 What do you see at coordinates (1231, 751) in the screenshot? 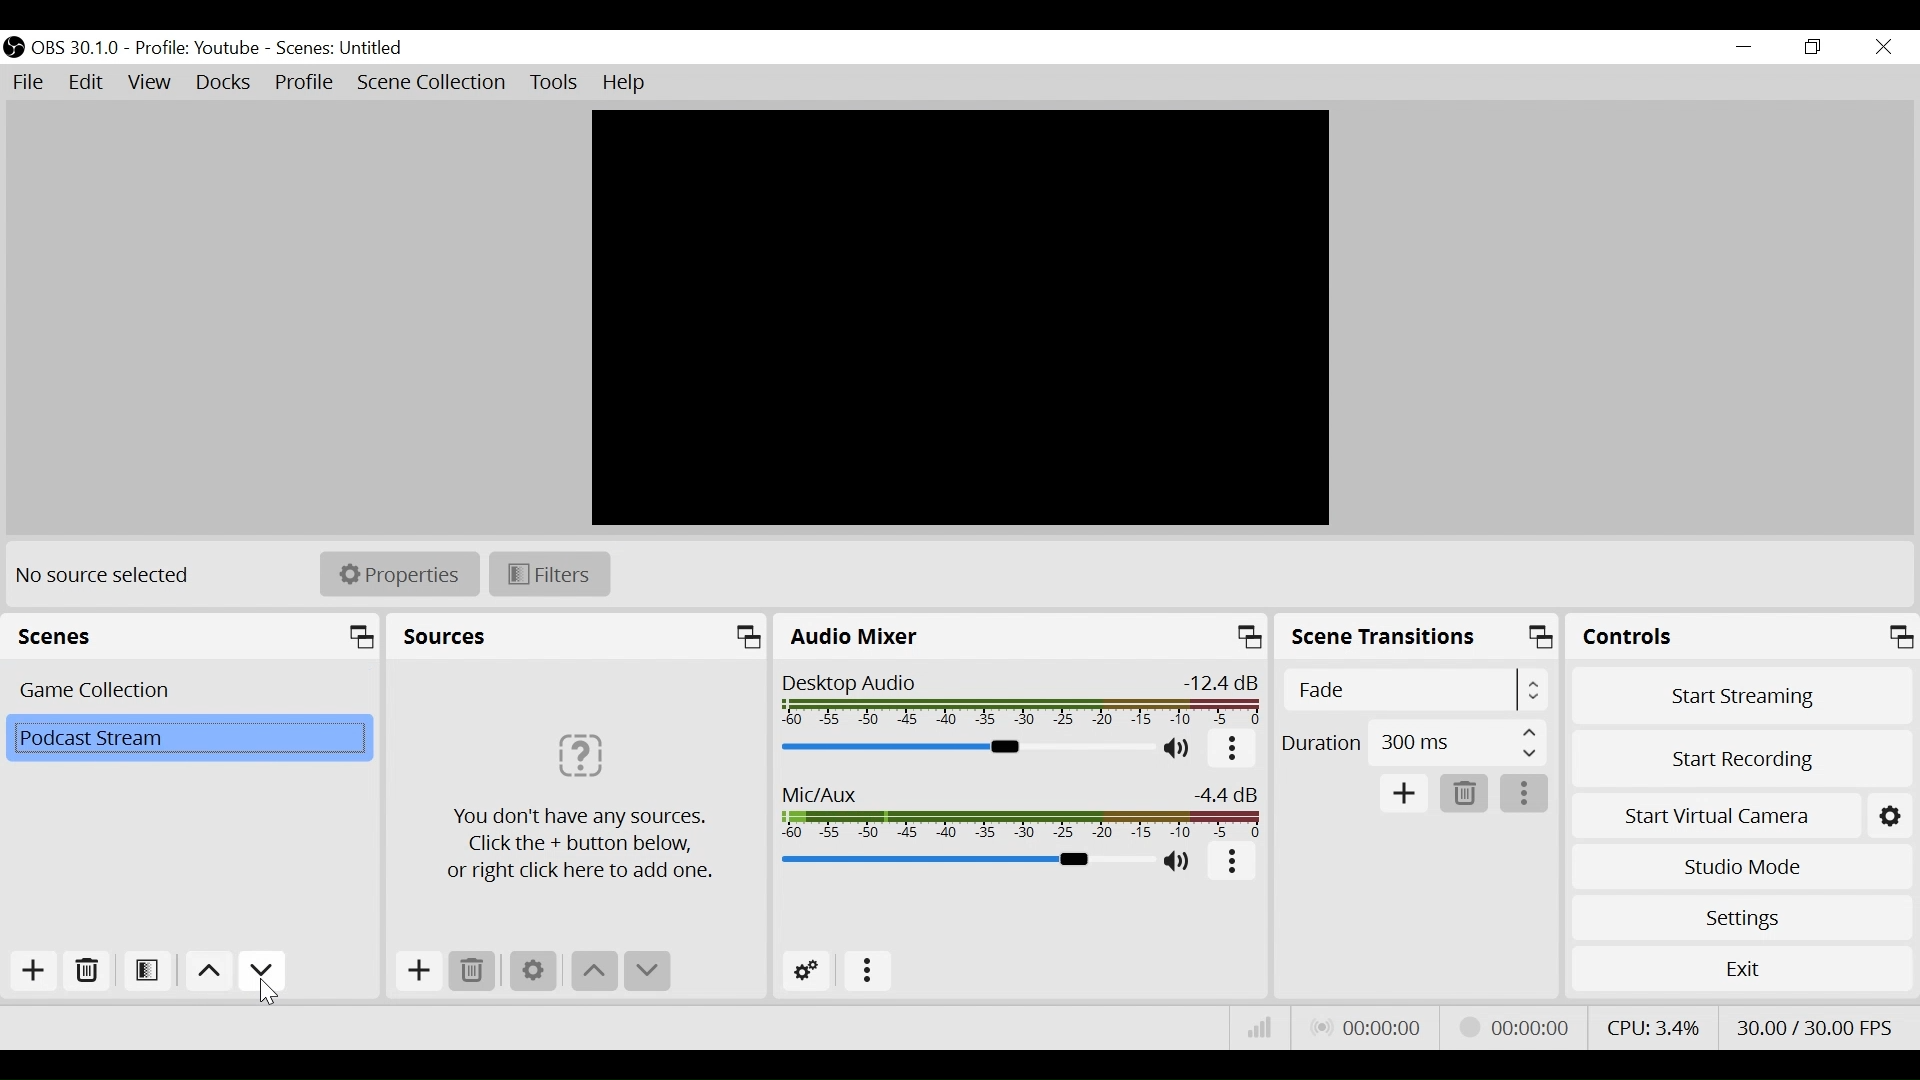
I see `more options` at bounding box center [1231, 751].